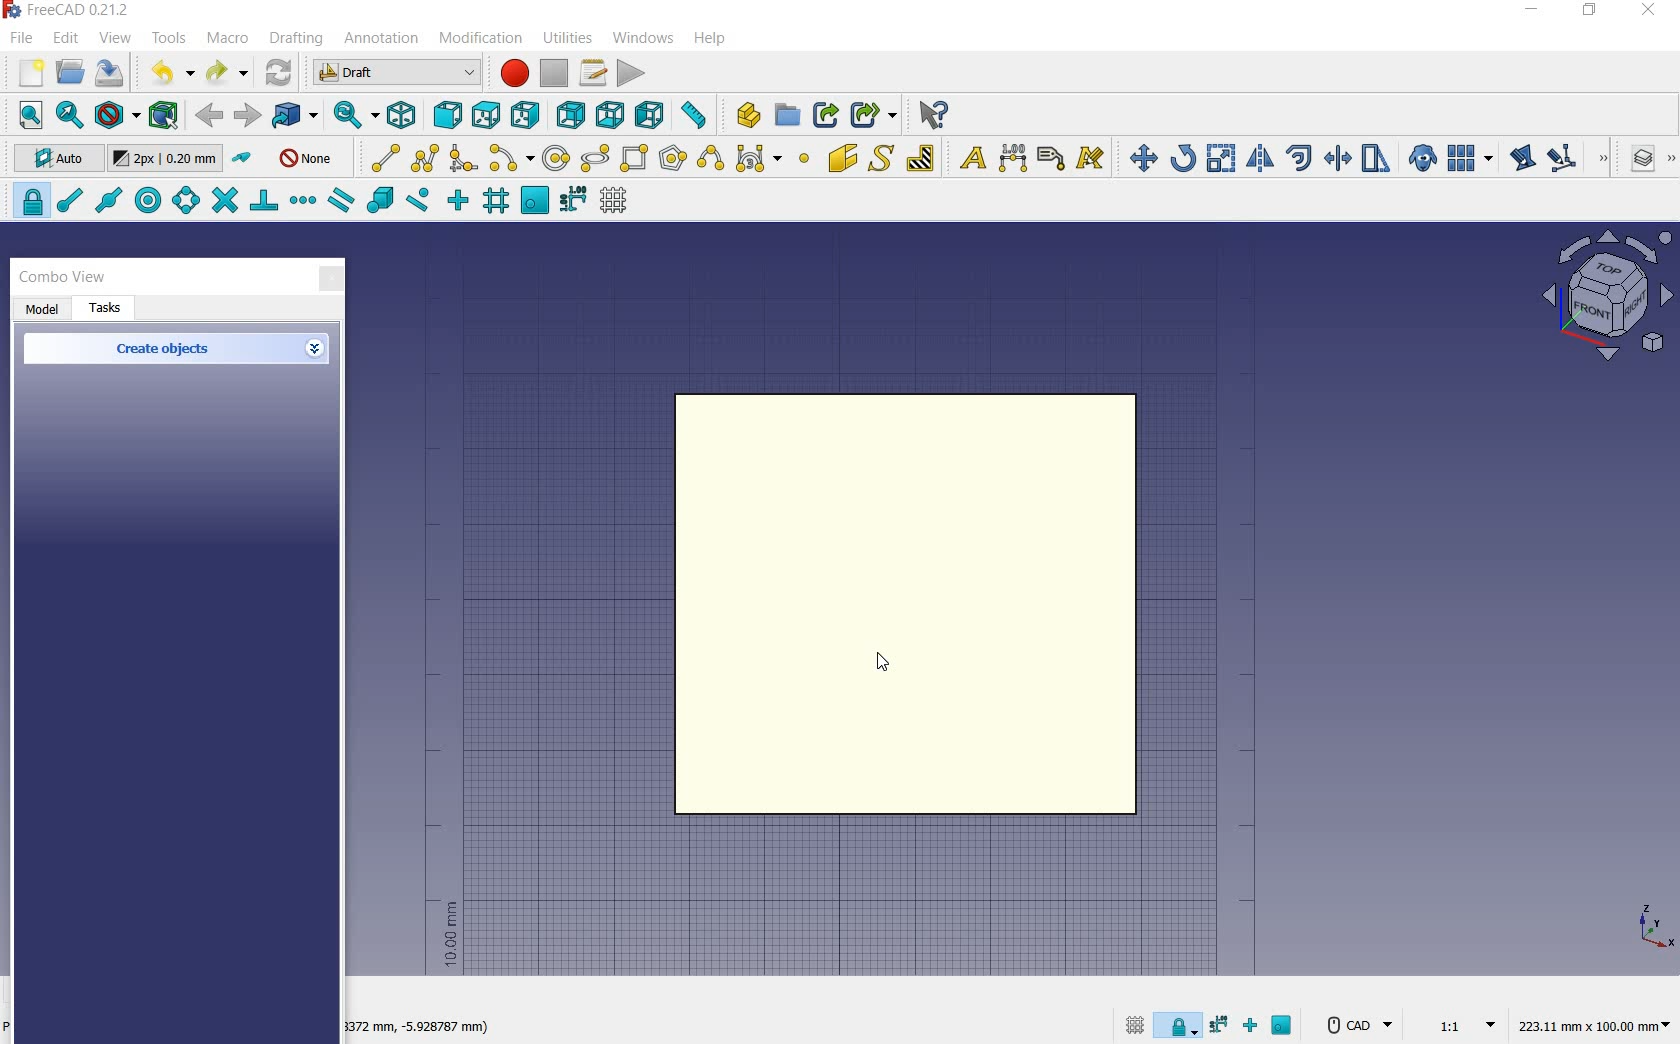  I want to click on snap intersection, so click(222, 201).